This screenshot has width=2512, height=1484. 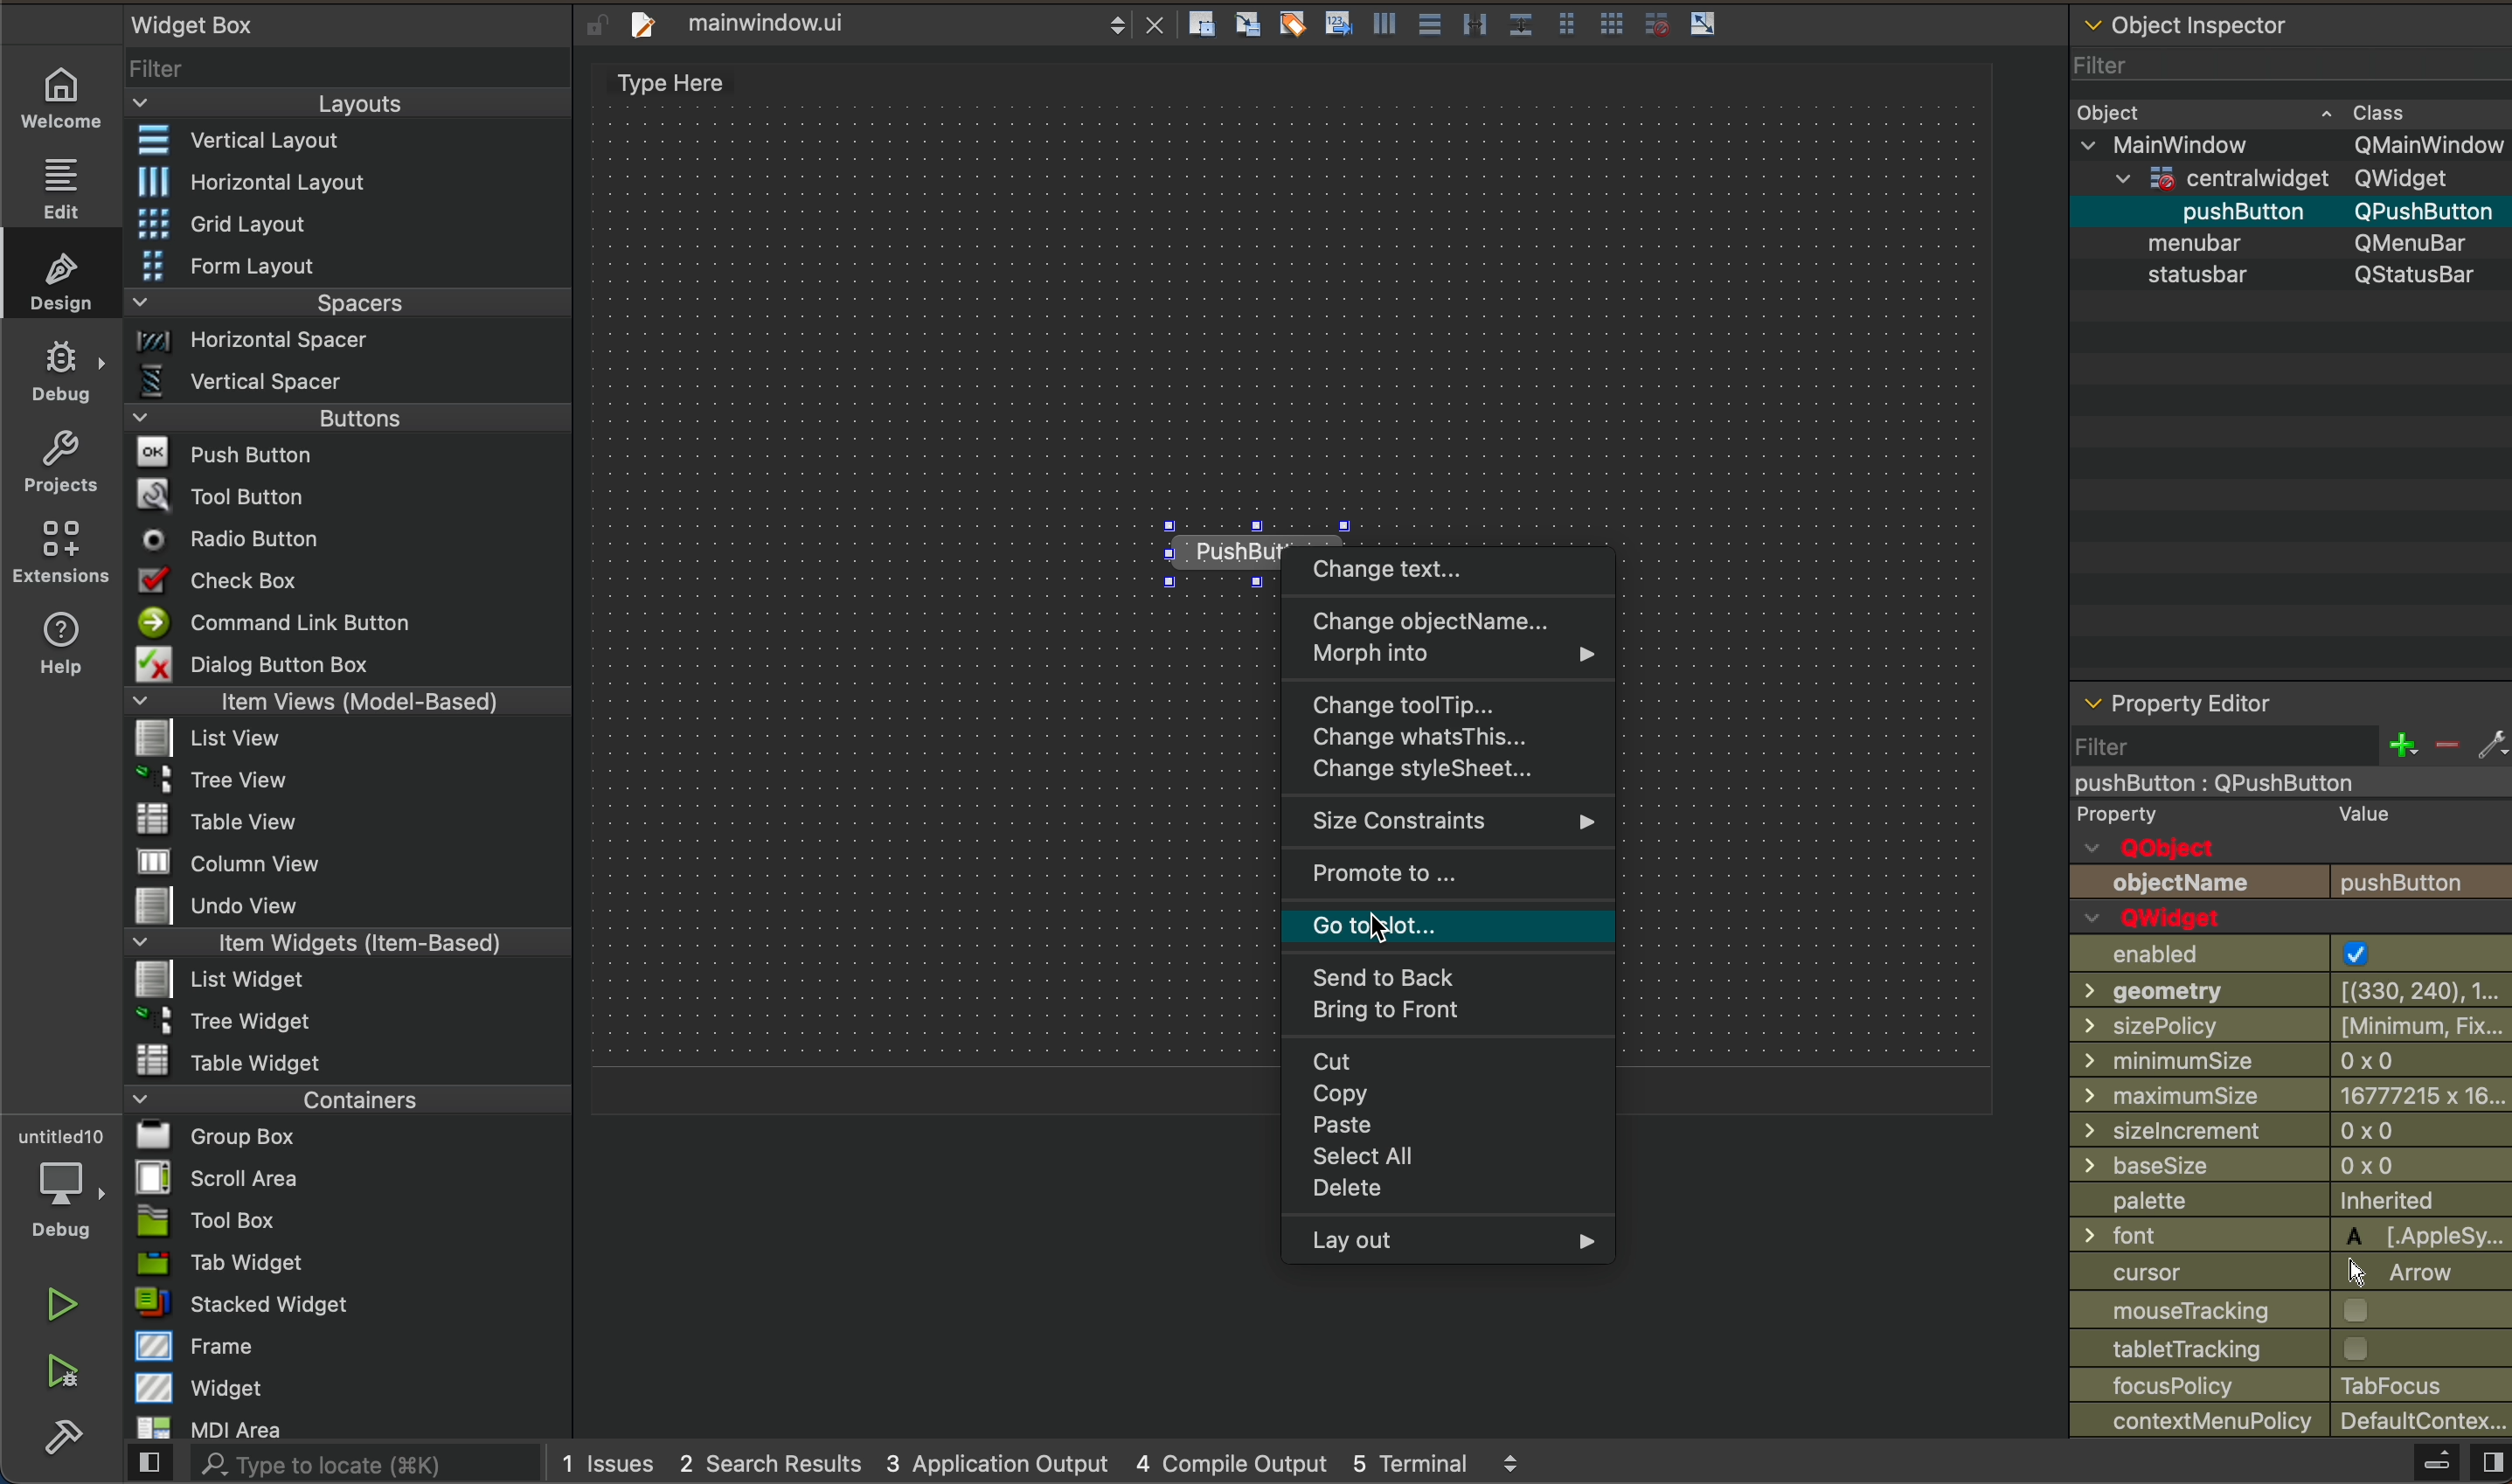 I want to click on tree, so click(x=345, y=1022).